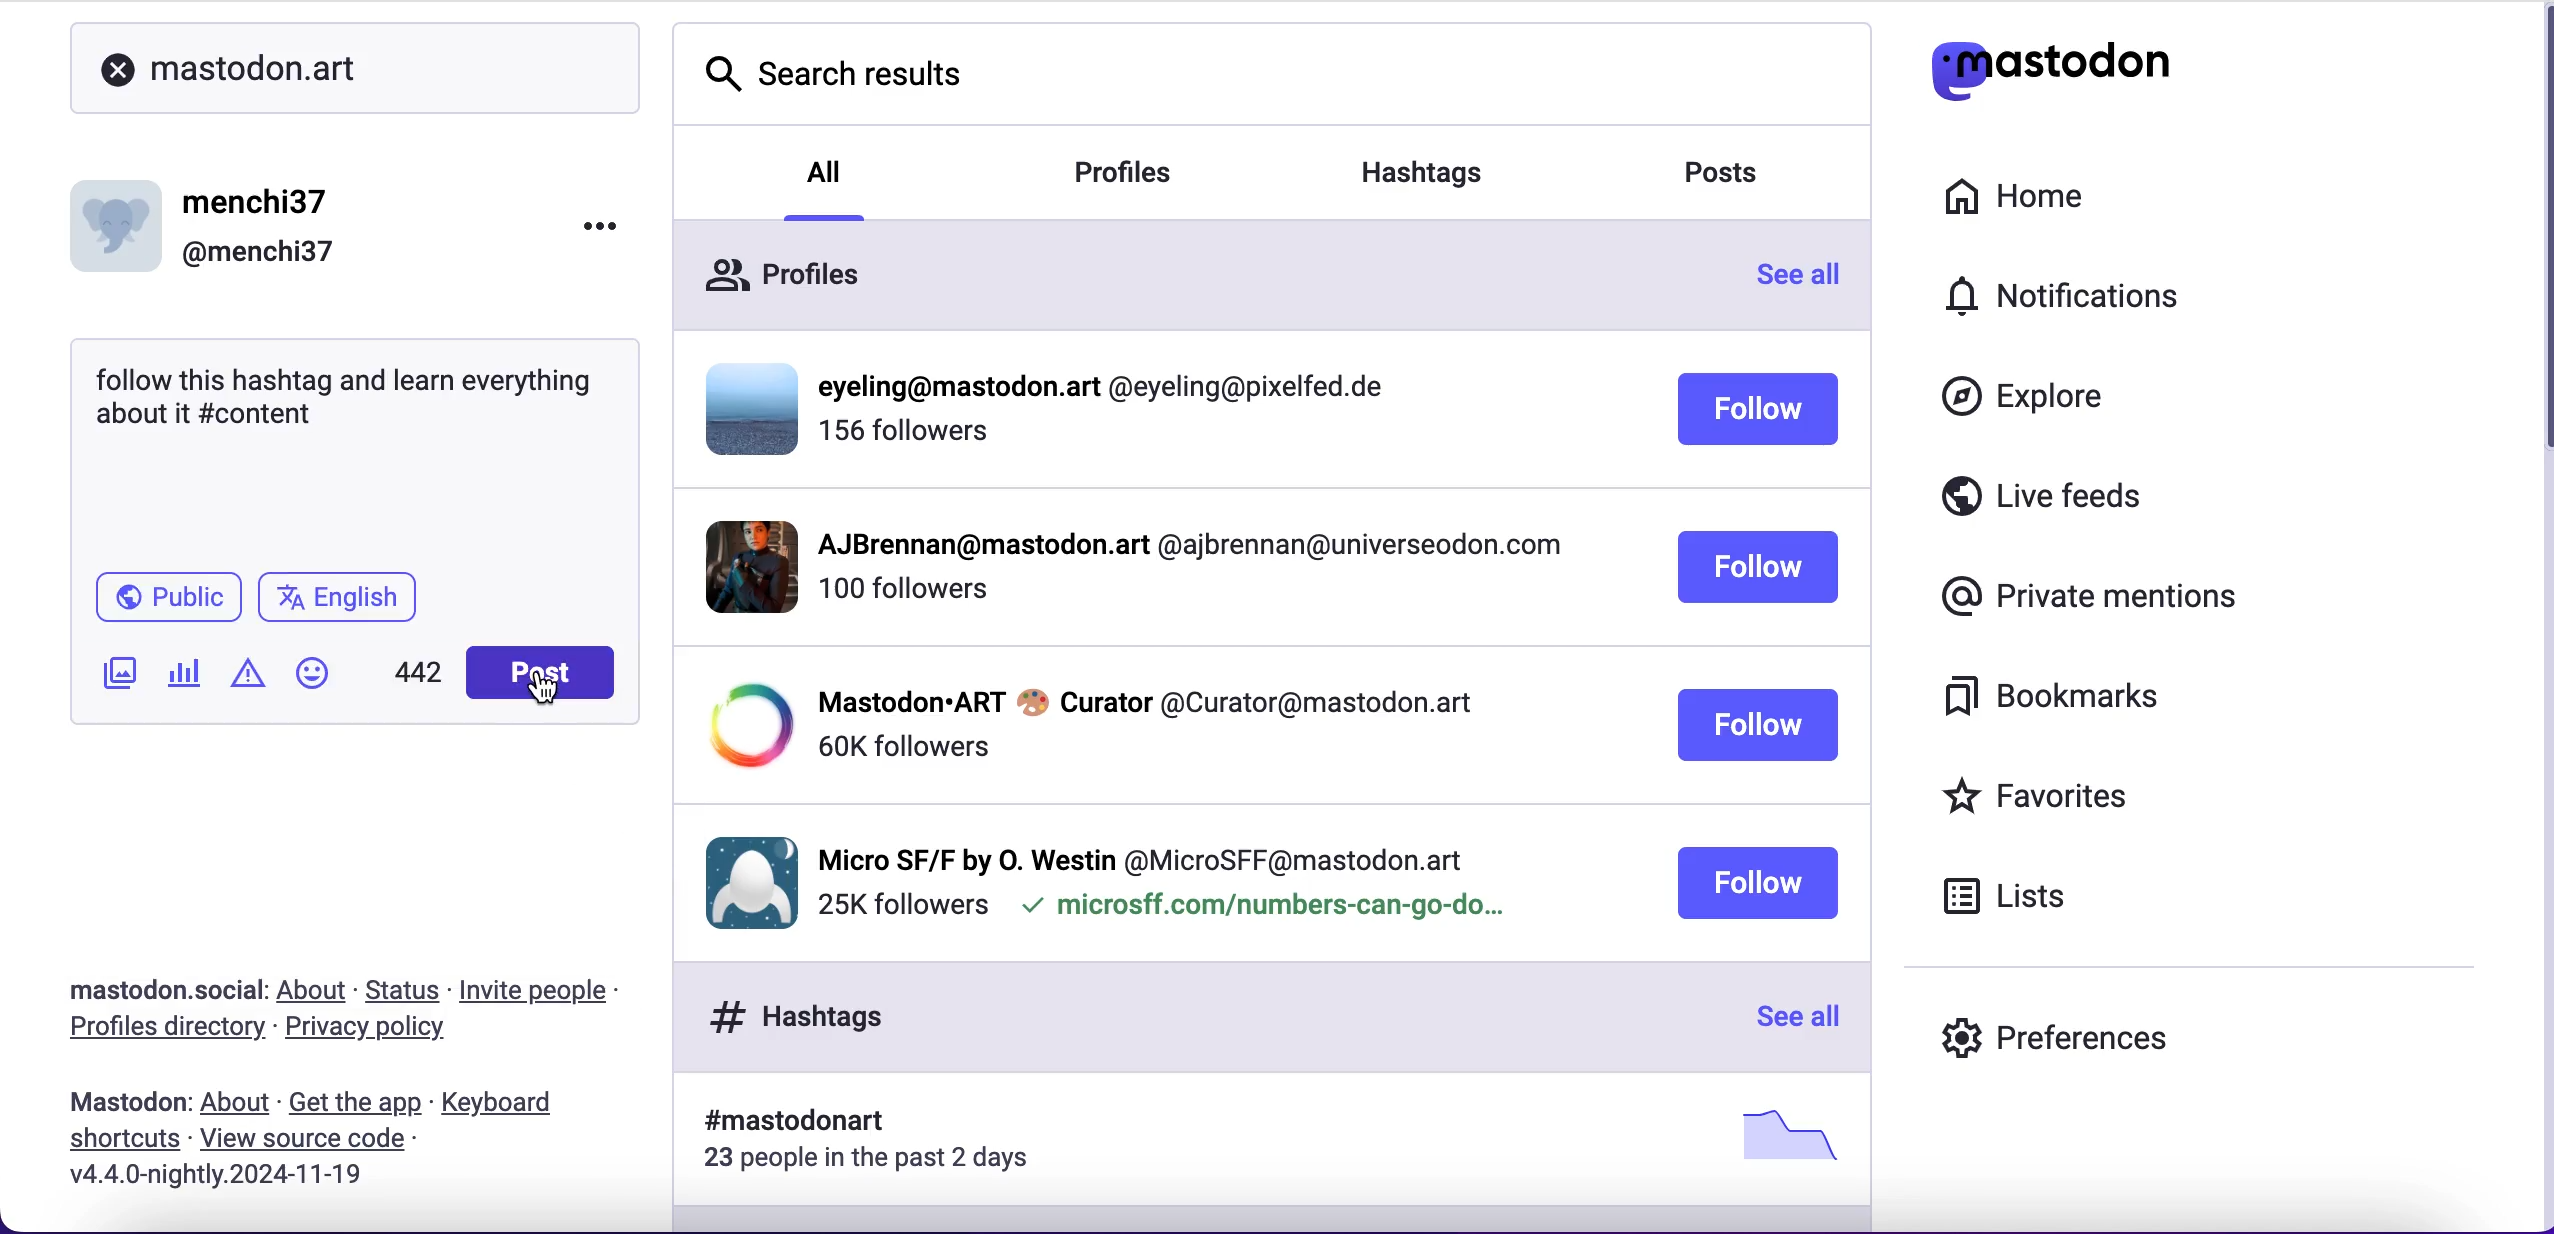 This screenshot has height=1234, width=2554. Describe the element at coordinates (118, 1103) in the screenshot. I see `mastodon` at that location.